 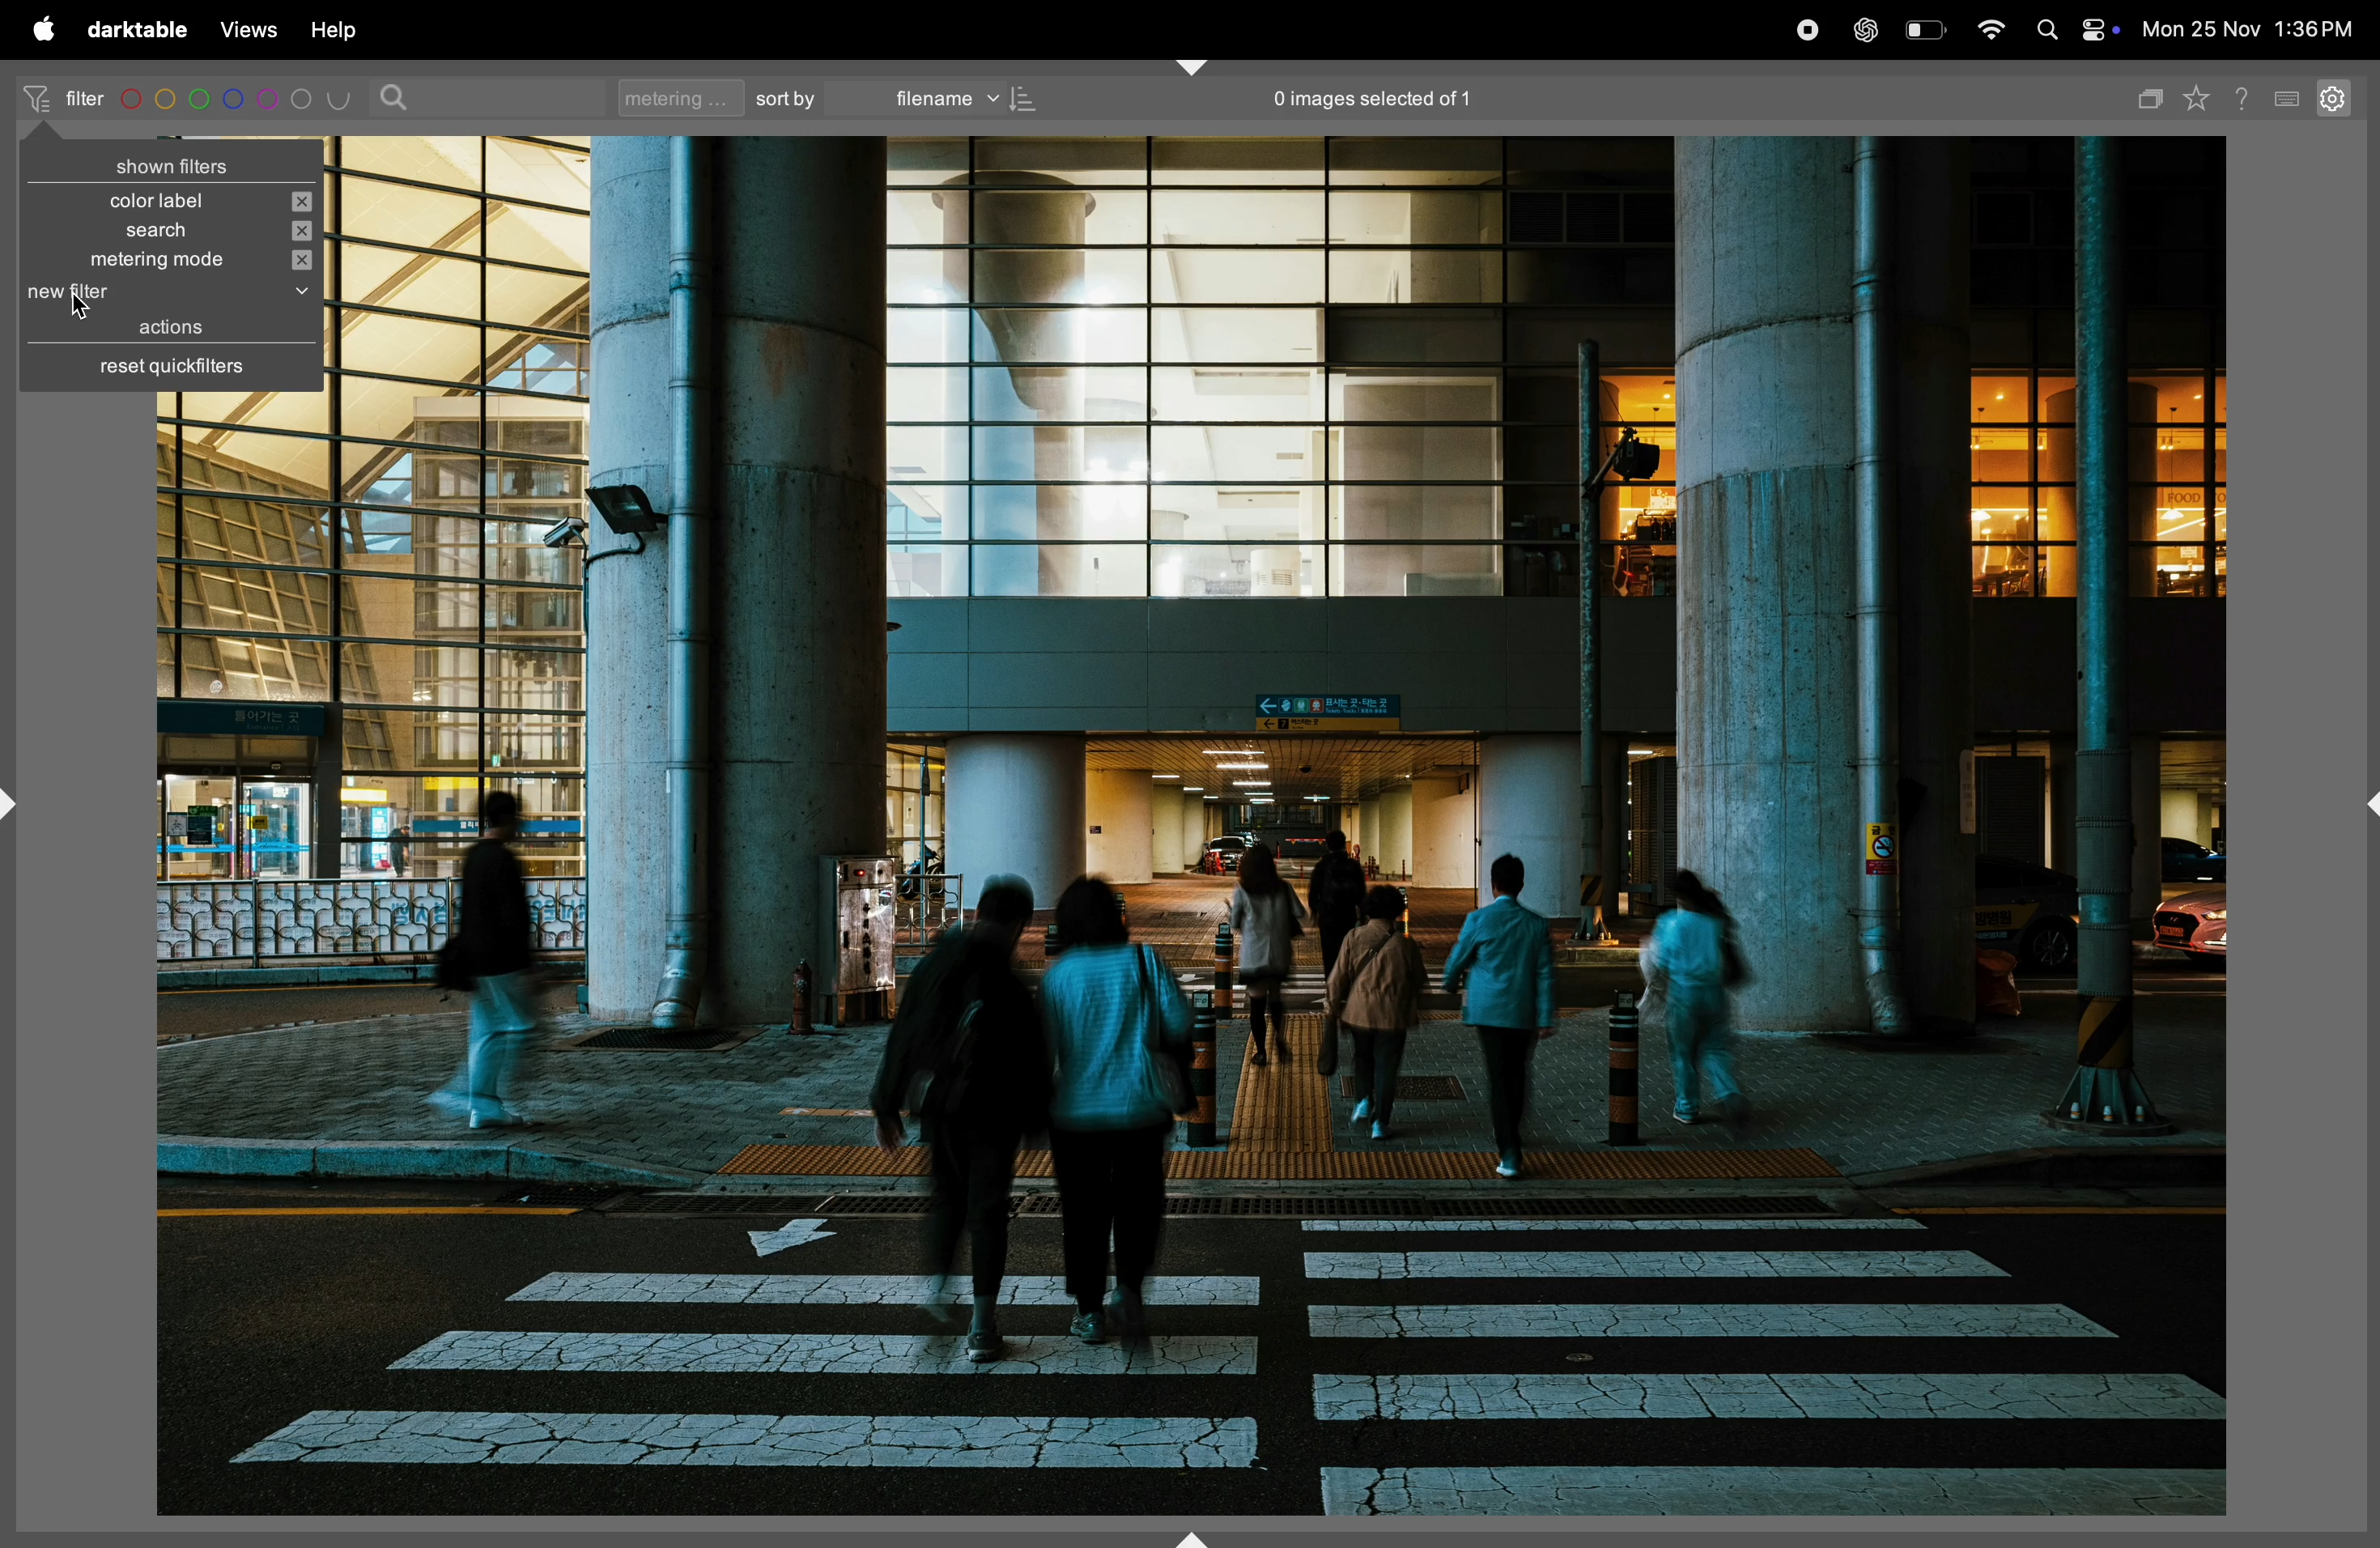 I want to click on apple menu, so click(x=44, y=31).